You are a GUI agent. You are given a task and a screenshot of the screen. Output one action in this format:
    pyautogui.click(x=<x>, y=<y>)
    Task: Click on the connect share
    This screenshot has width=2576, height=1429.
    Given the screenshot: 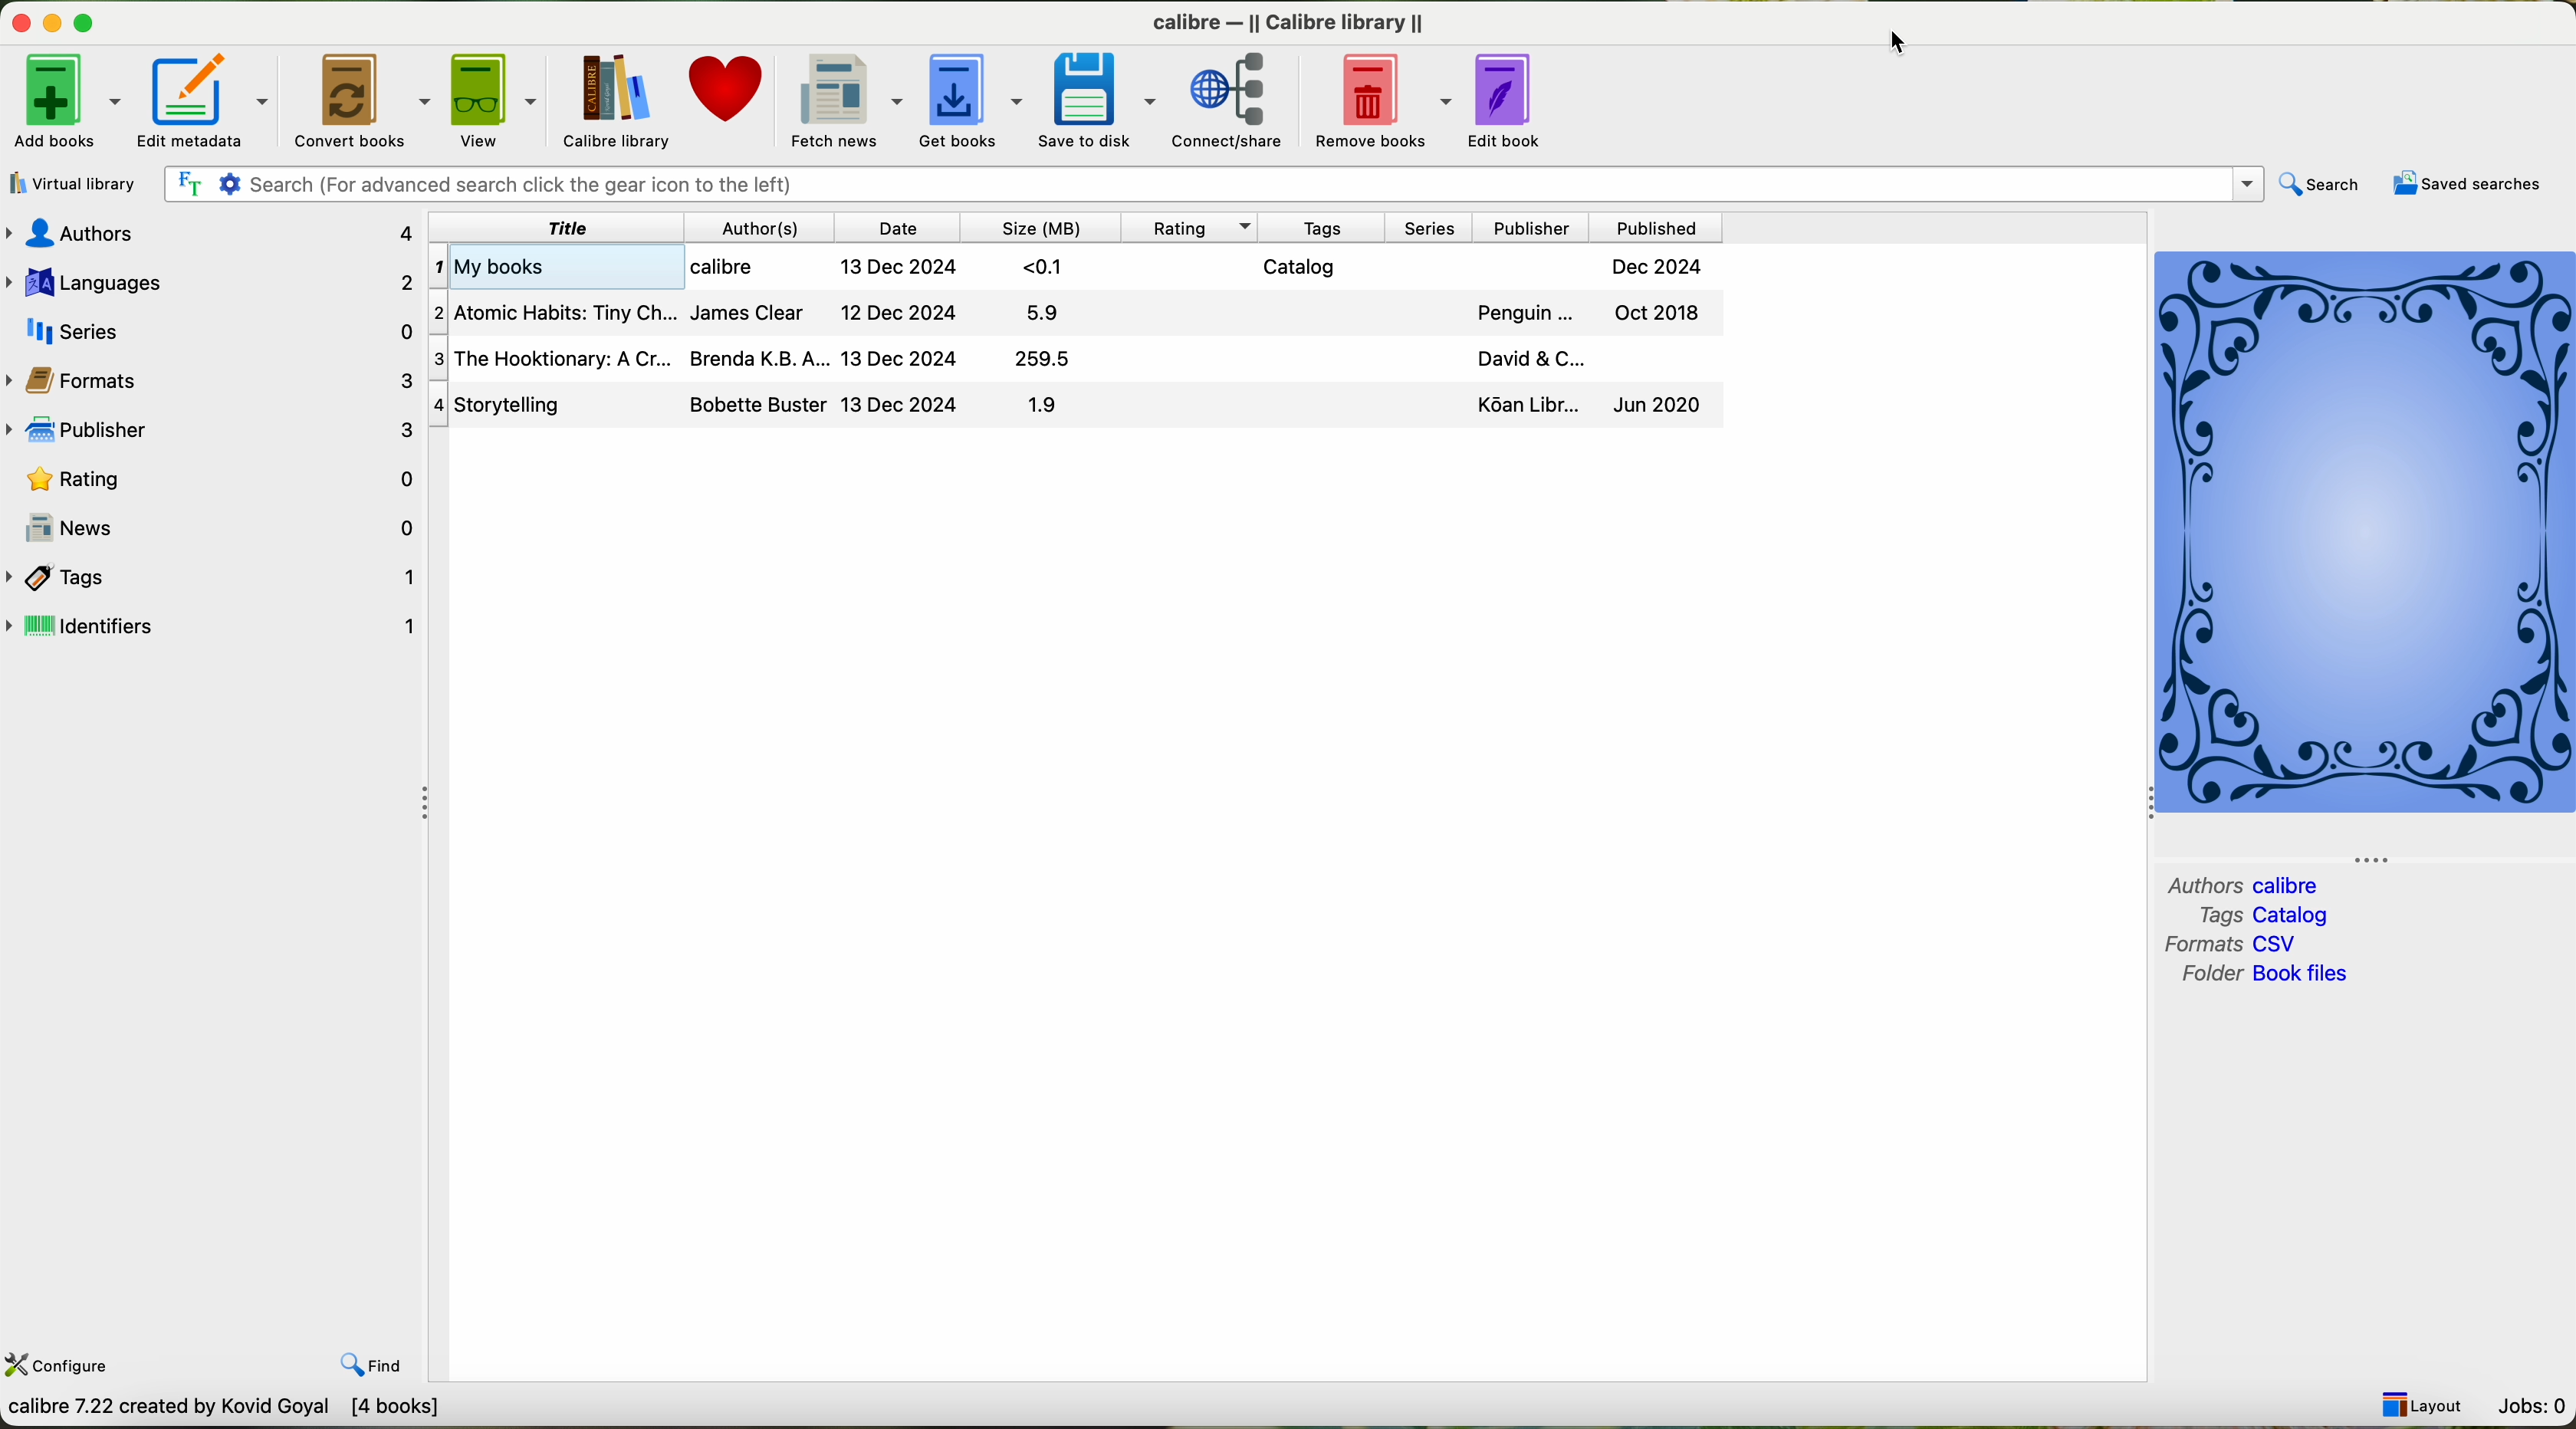 What is the action you would take?
    pyautogui.click(x=1238, y=102)
    